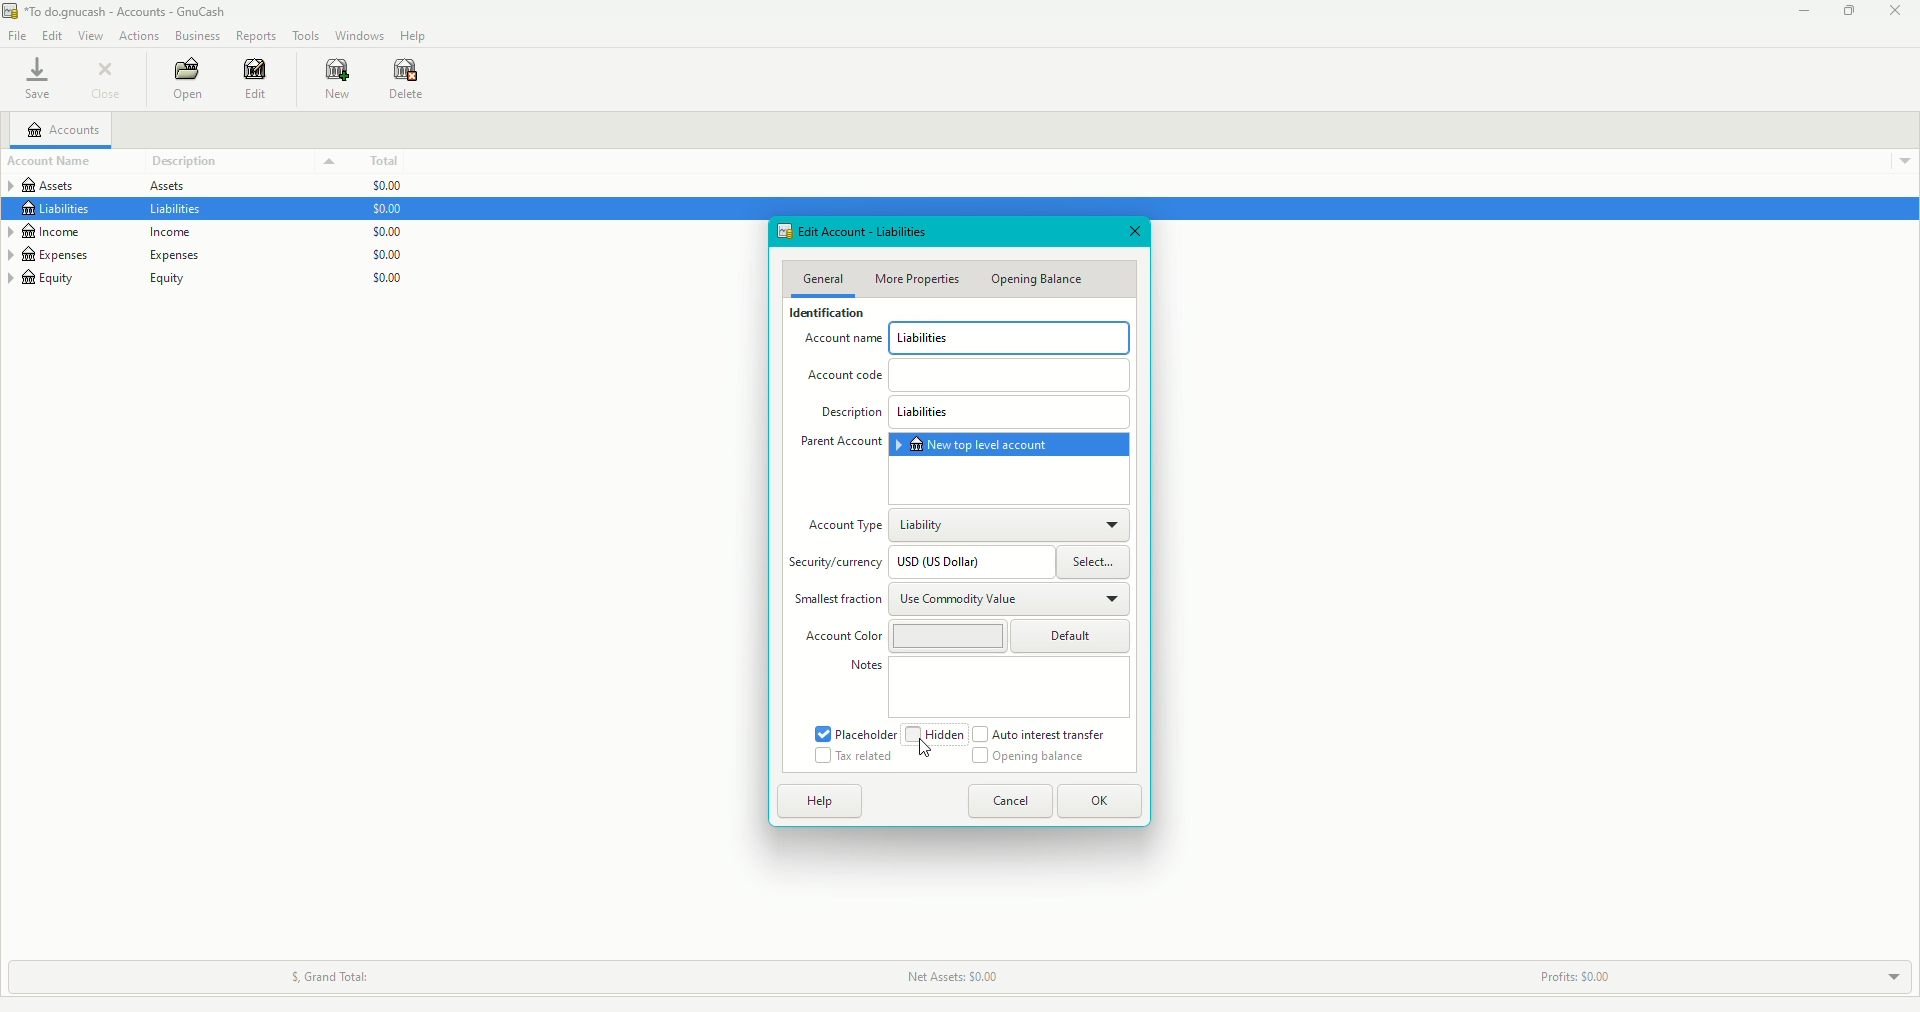 Image resolution: width=1920 pixels, height=1012 pixels. Describe the element at coordinates (938, 734) in the screenshot. I see `Hidden` at that location.